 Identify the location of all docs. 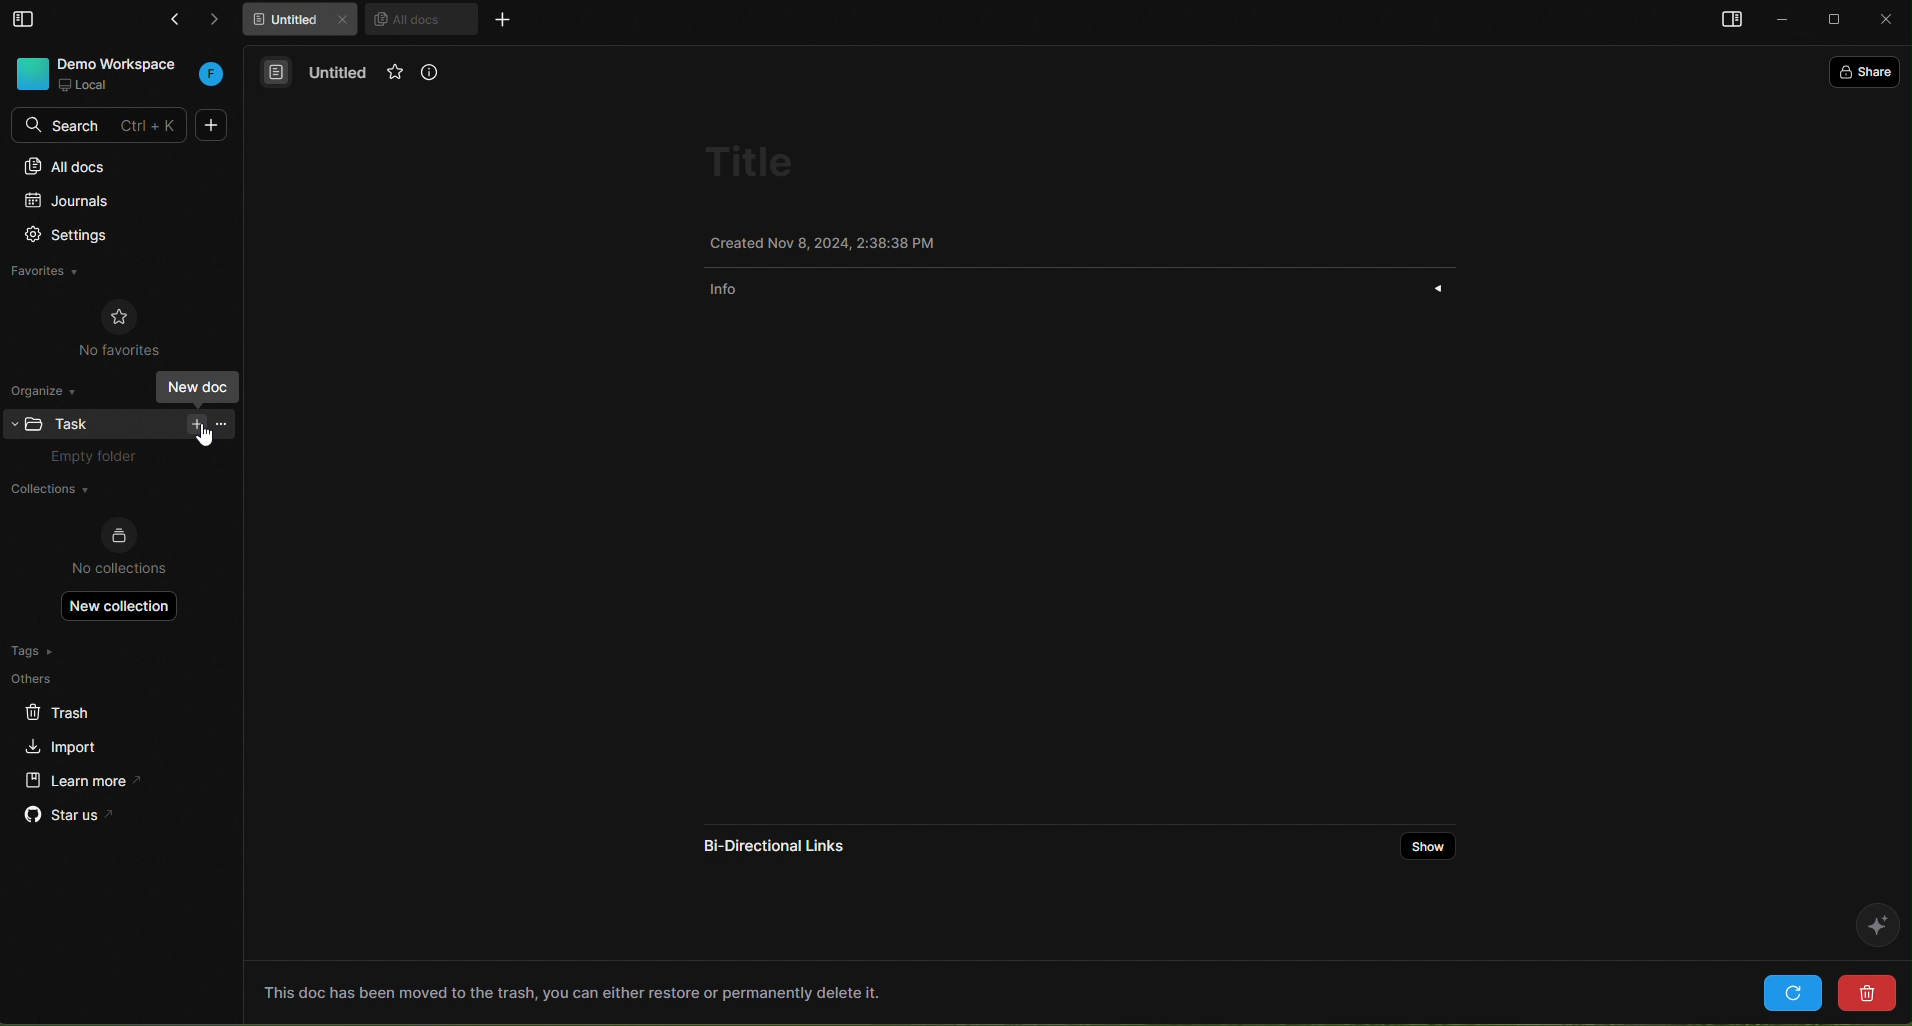
(420, 18).